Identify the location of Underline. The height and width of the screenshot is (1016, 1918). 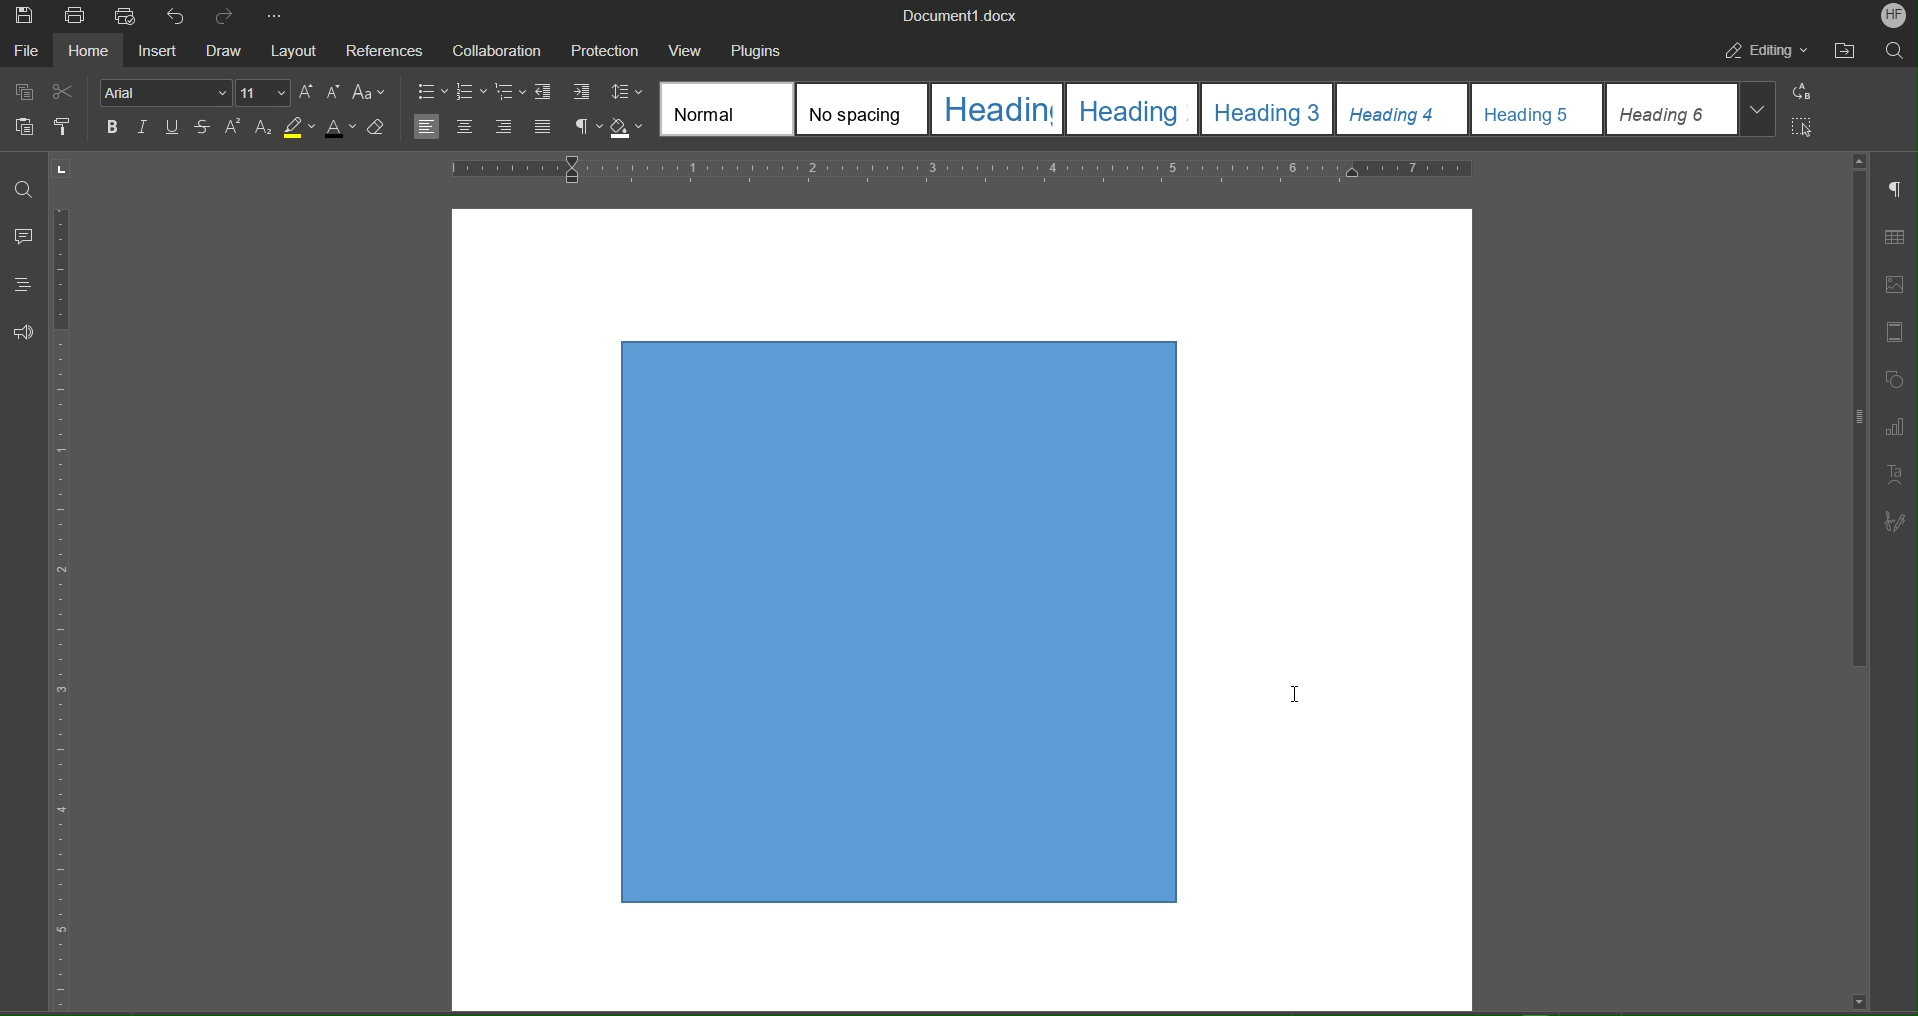
(178, 127).